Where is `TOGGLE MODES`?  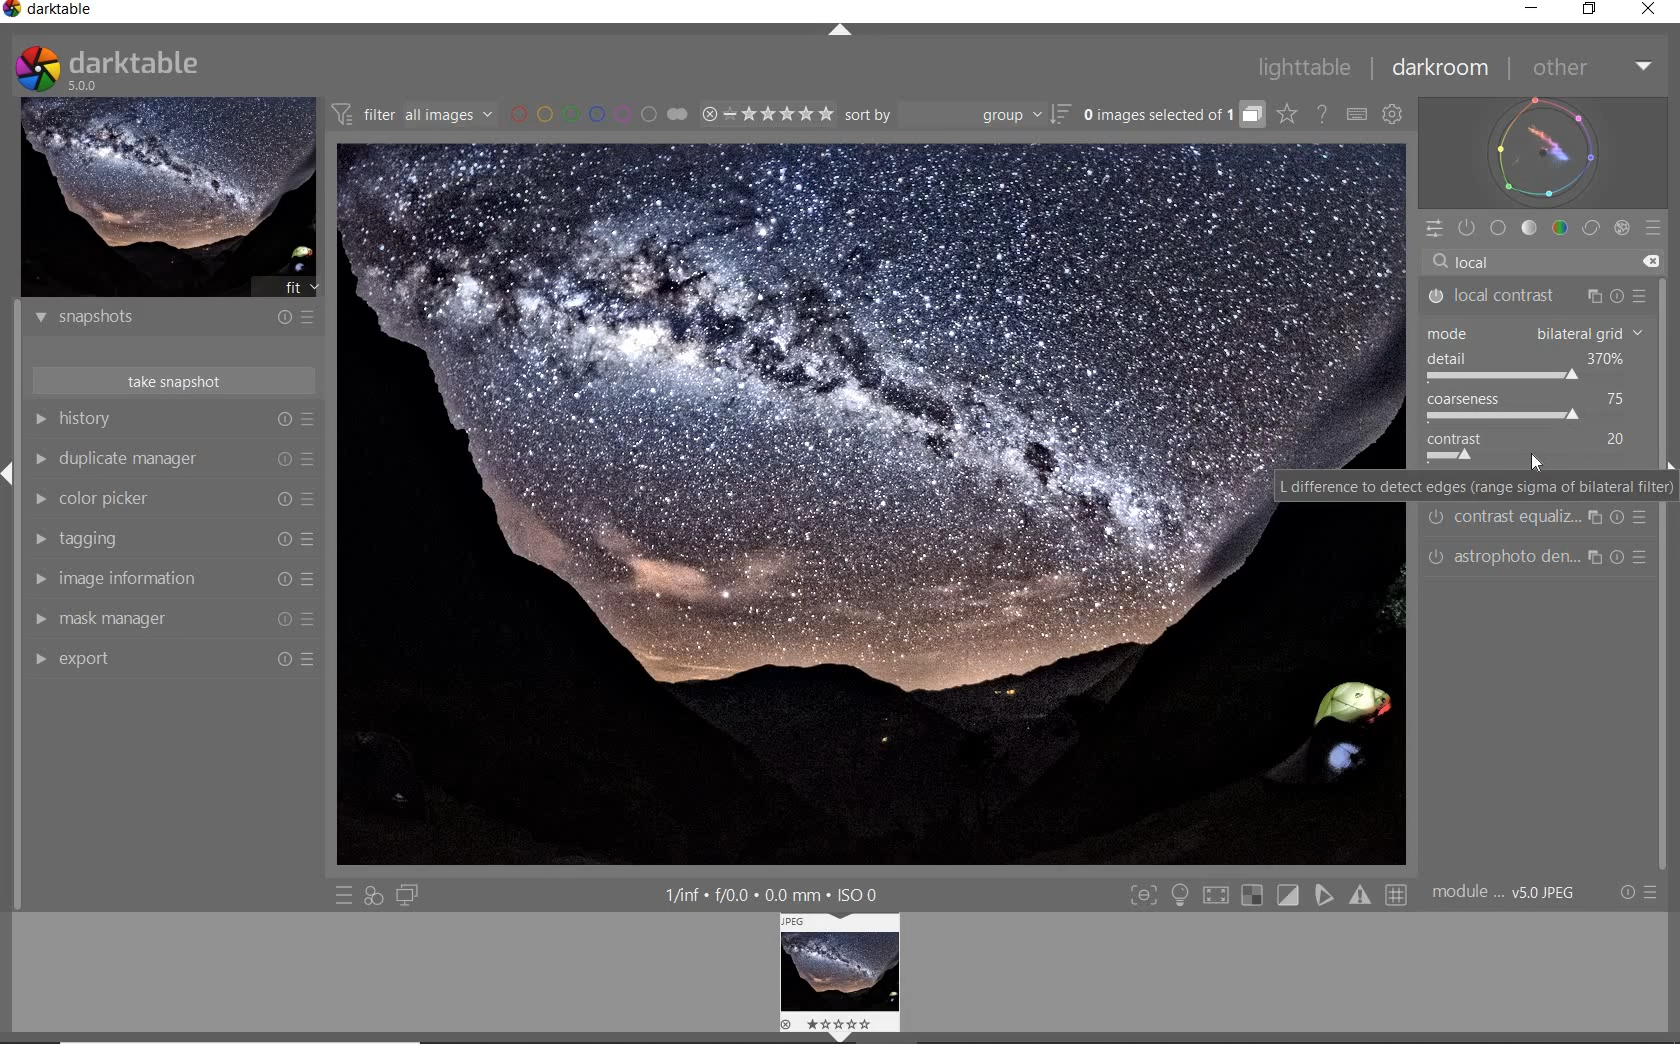
TOGGLE MODES is located at coordinates (1269, 895).